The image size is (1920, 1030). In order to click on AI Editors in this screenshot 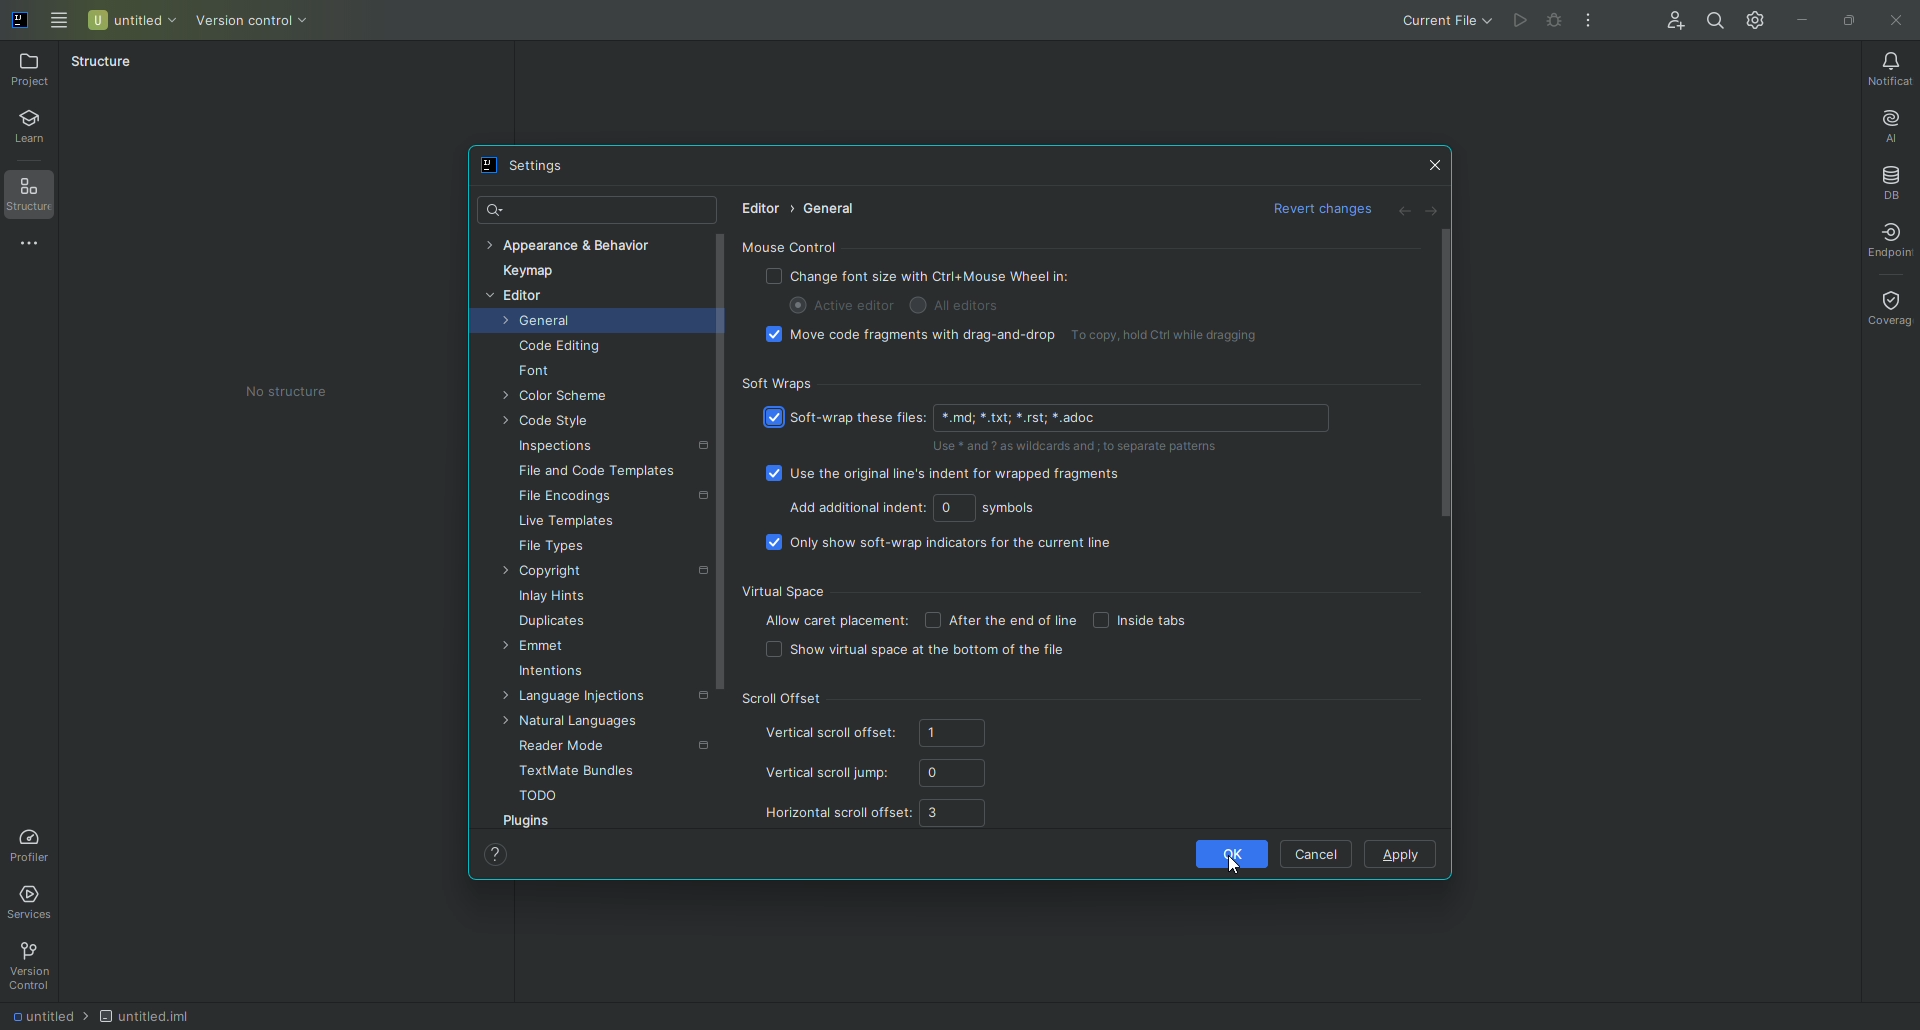, I will do `click(978, 306)`.